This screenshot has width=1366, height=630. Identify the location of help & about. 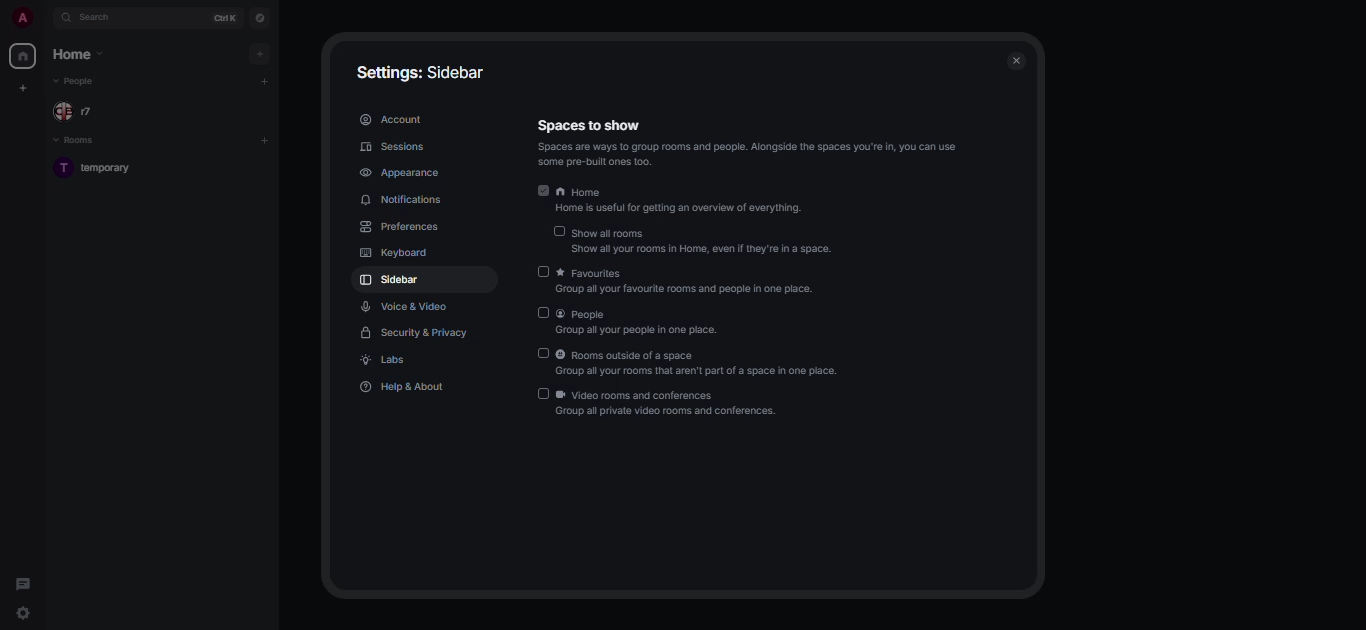
(400, 388).